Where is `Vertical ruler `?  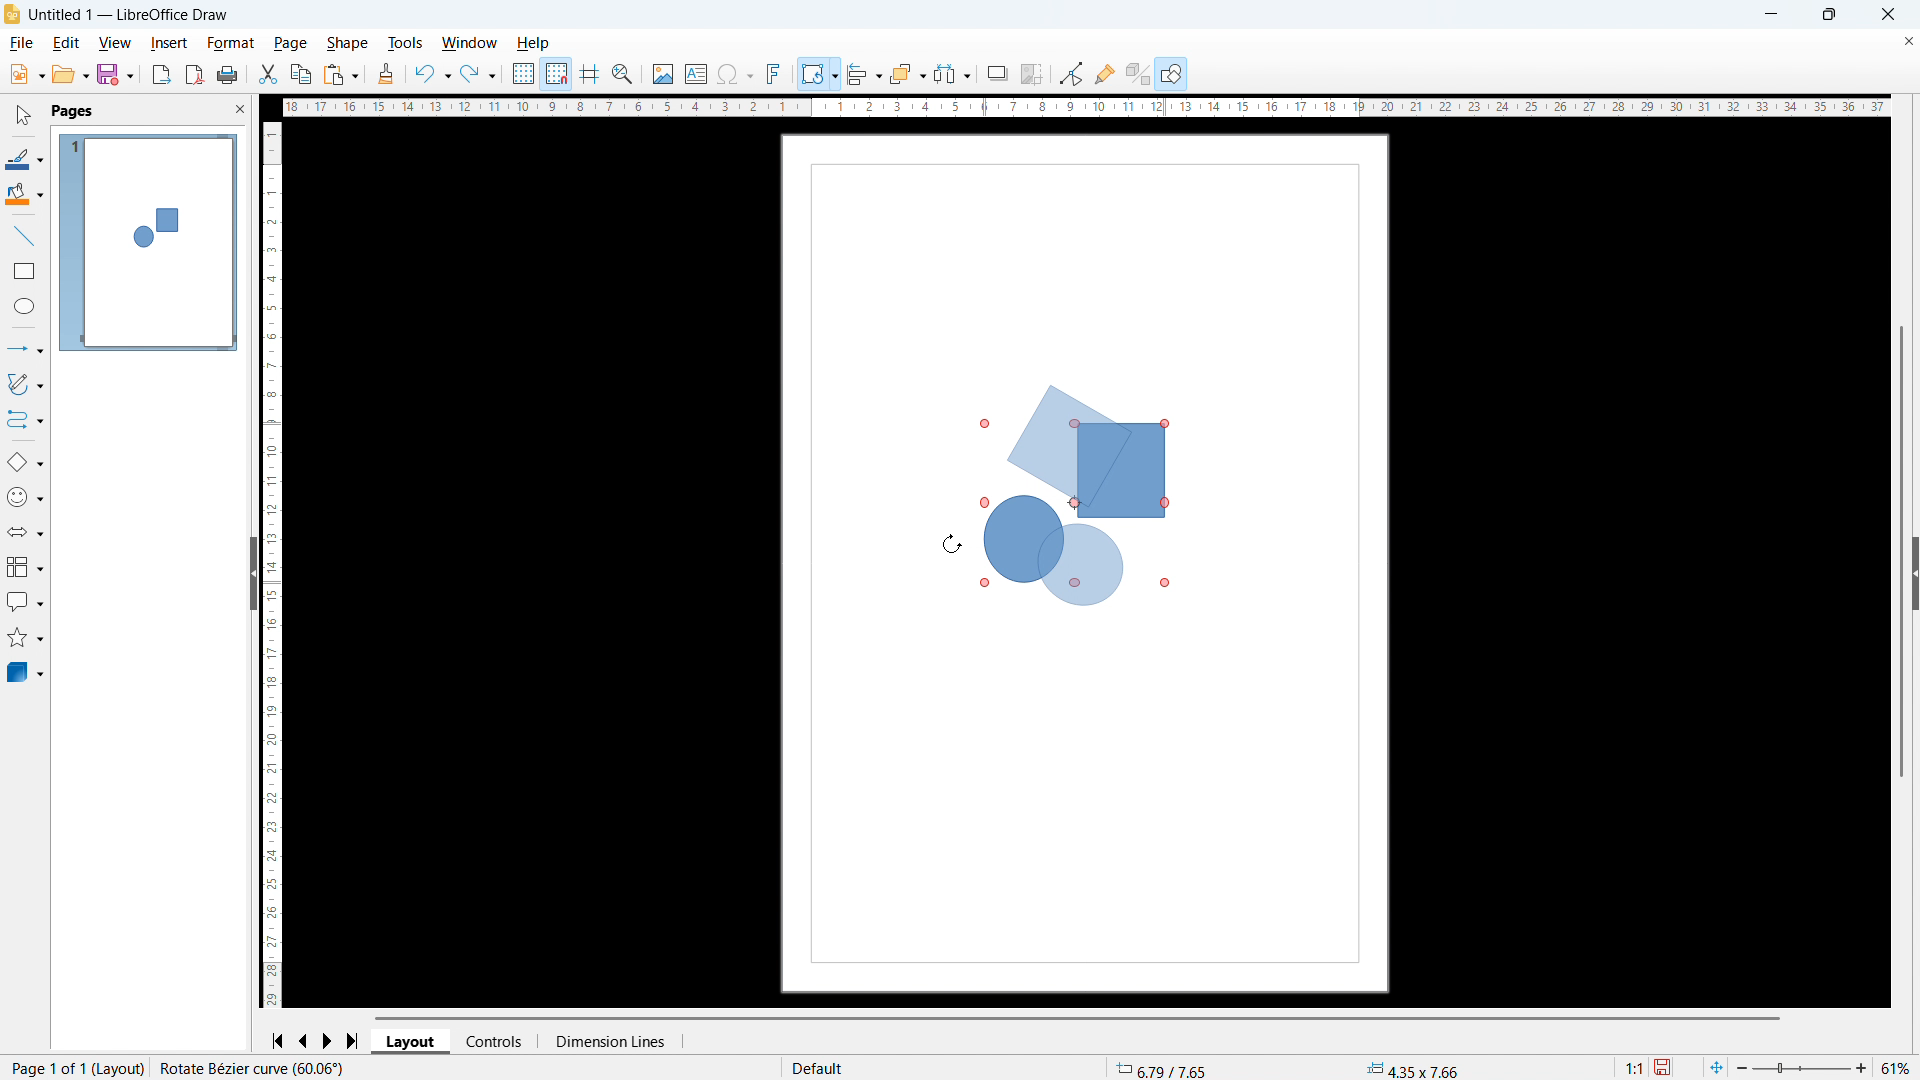
Vertical ruler  is located at coordinates (270, 566).